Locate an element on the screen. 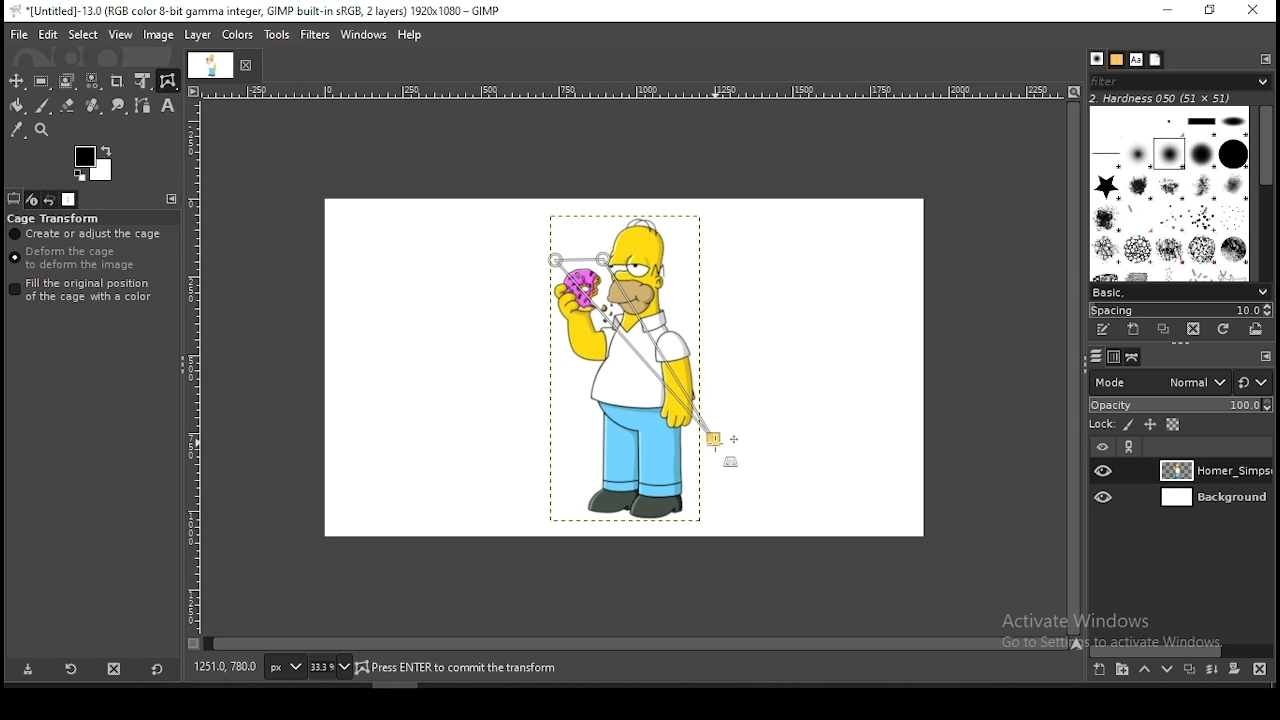 This screenshot has width=1280, height=720. link is located at coordinates (1131, 448).